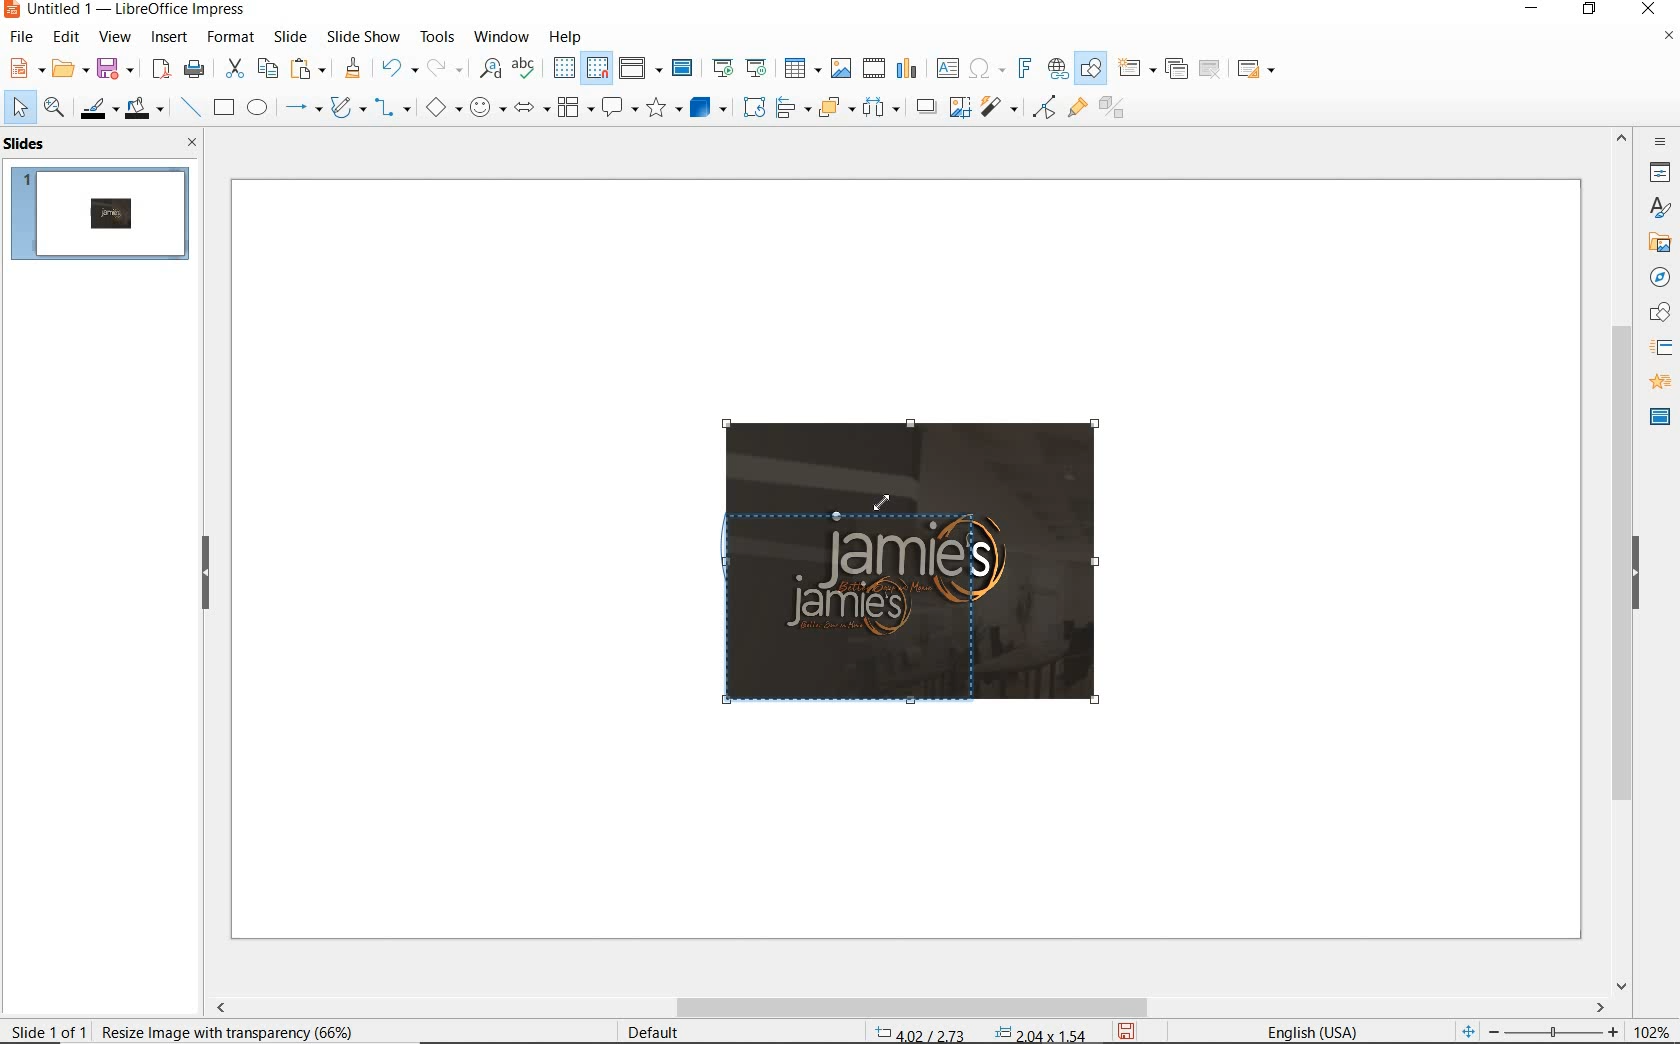 Image resolution: width=1680 pixels, height=1044 pixels. What do you see at coordinates (1668, 40) in the screenshot?
I see `close document` at bounding box center [1668, 40].